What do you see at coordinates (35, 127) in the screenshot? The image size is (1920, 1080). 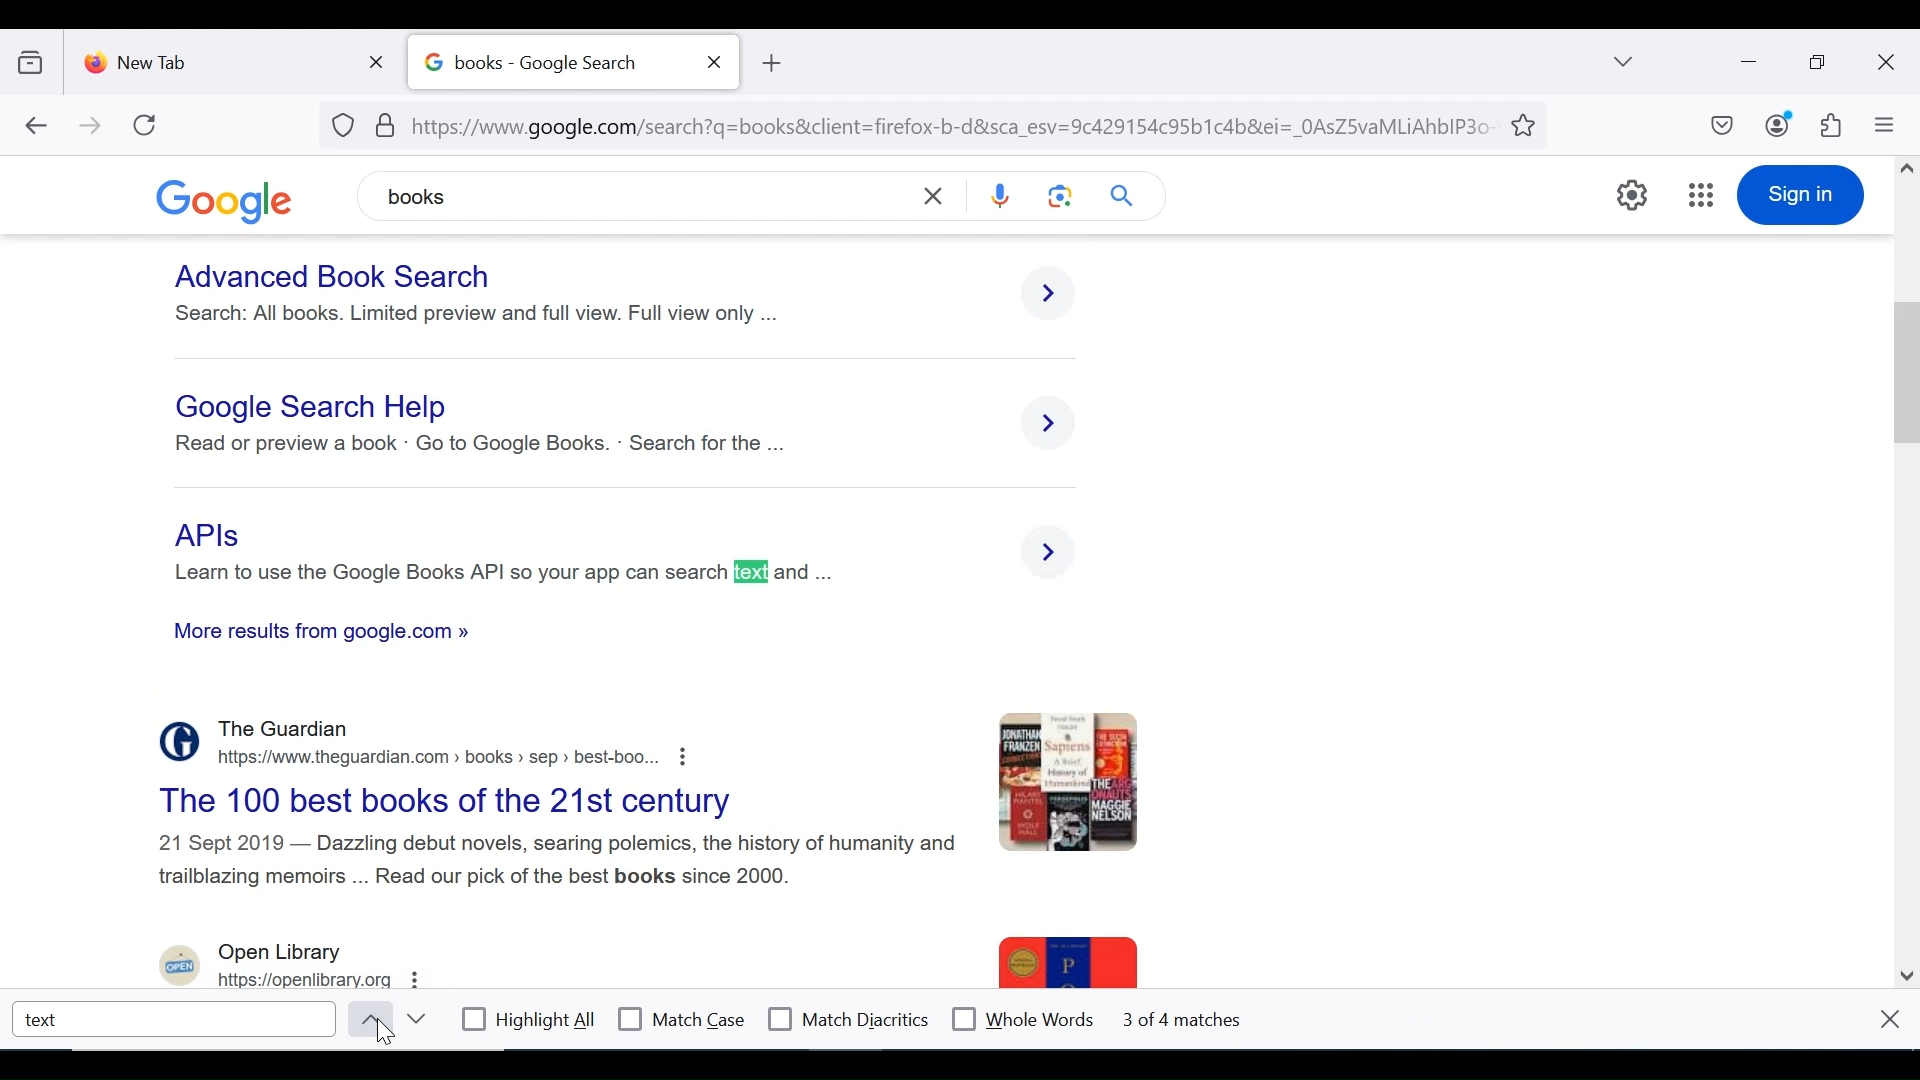 I see `back` at bounding box center [35, 127].